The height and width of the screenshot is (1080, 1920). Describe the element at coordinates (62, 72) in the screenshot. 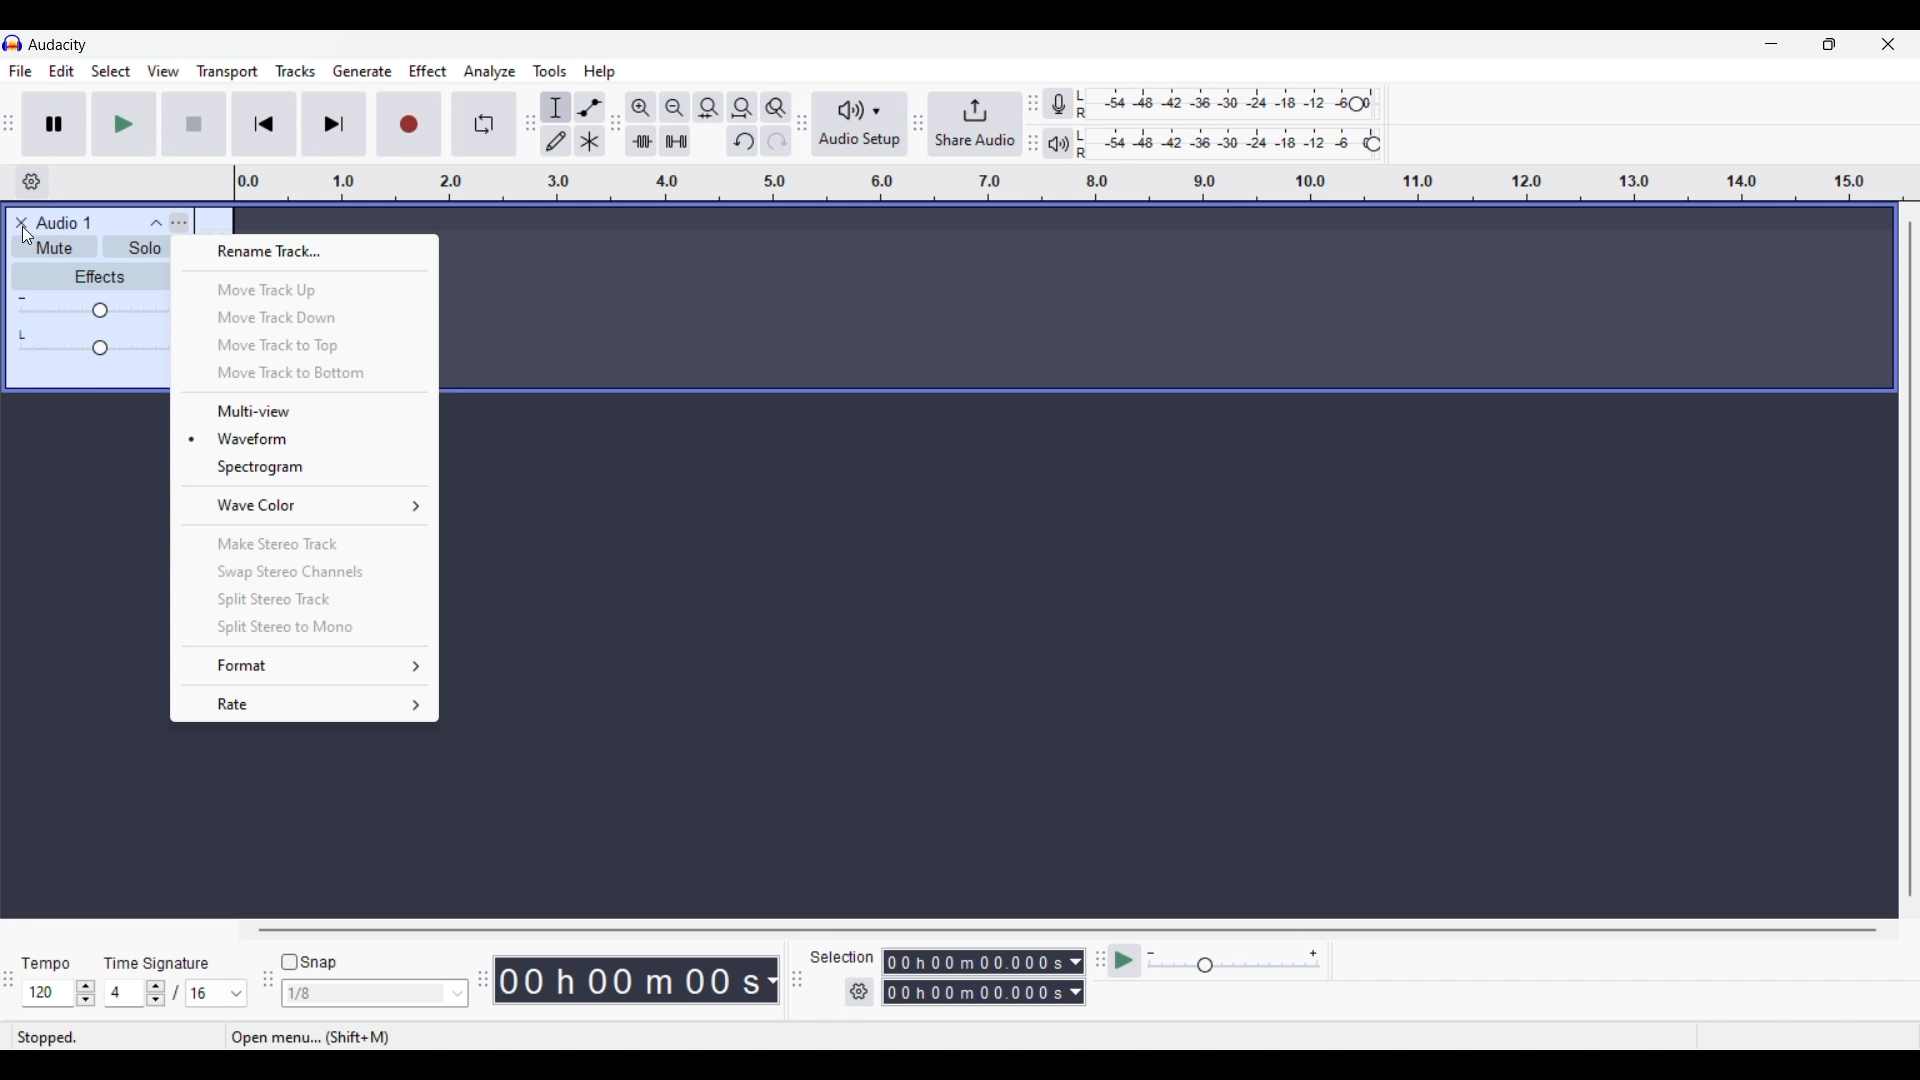

I see `Edit menu` at that location.